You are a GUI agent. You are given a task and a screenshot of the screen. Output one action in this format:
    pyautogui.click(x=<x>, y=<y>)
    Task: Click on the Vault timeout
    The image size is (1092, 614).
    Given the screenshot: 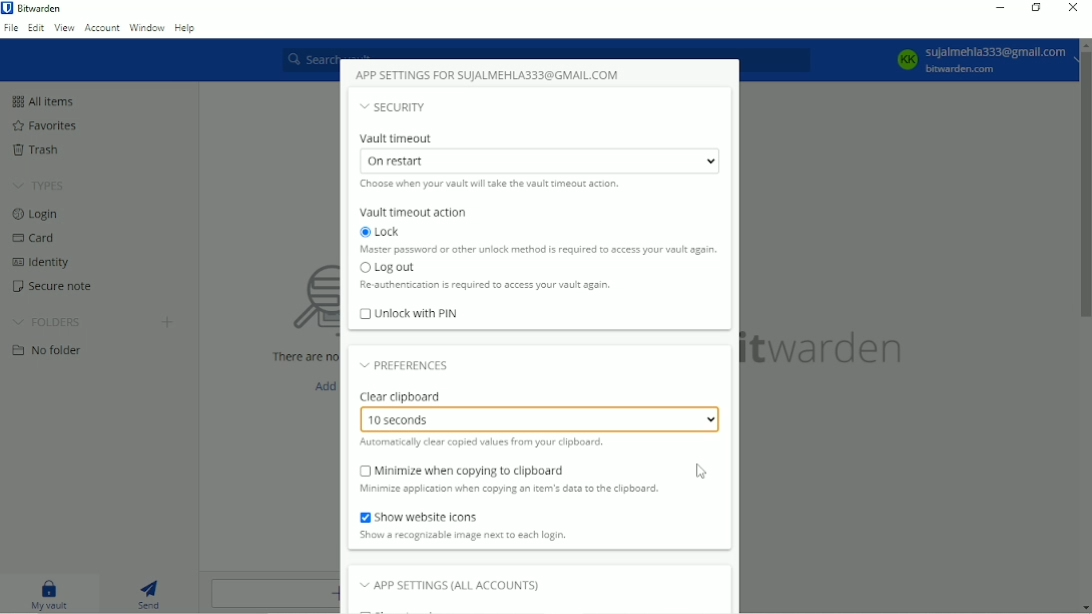 What is the action you would take?
    pyautogui.click(x=538, y=152)
    